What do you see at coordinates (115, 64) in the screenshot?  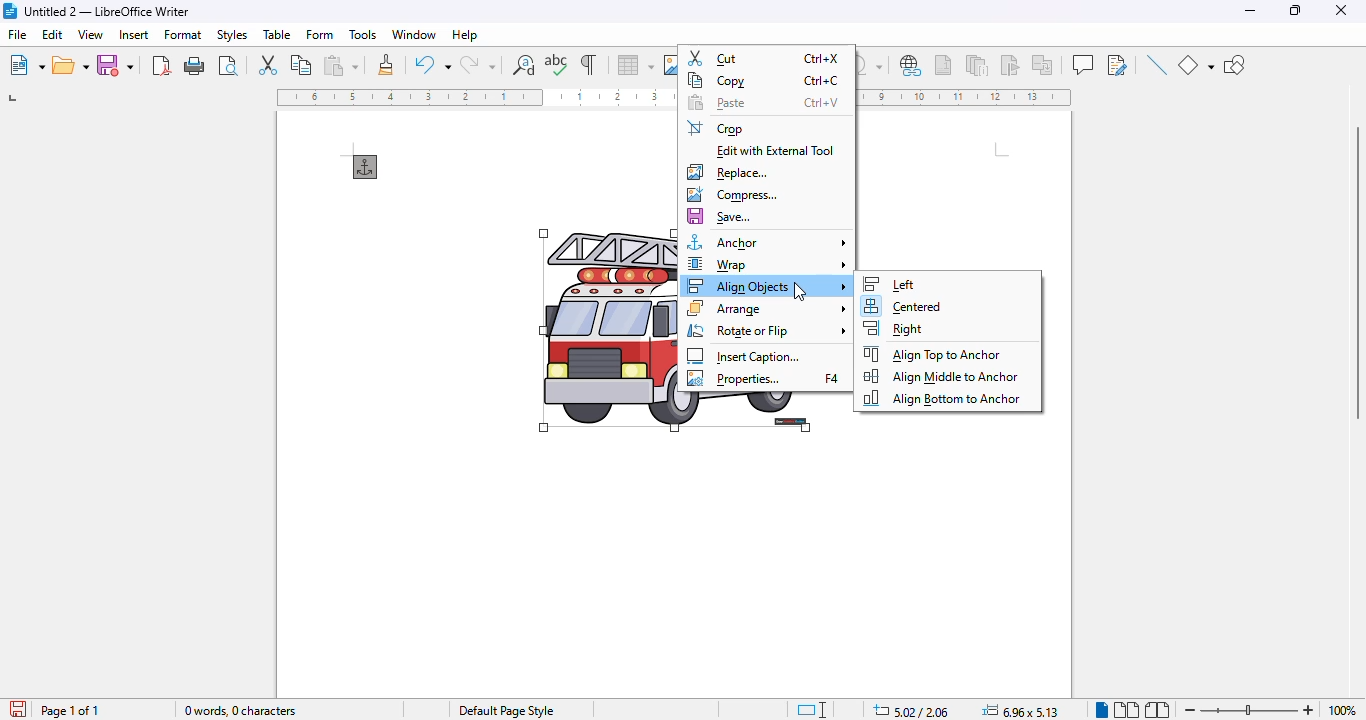 I see `save` at bounding box center [115, 64].